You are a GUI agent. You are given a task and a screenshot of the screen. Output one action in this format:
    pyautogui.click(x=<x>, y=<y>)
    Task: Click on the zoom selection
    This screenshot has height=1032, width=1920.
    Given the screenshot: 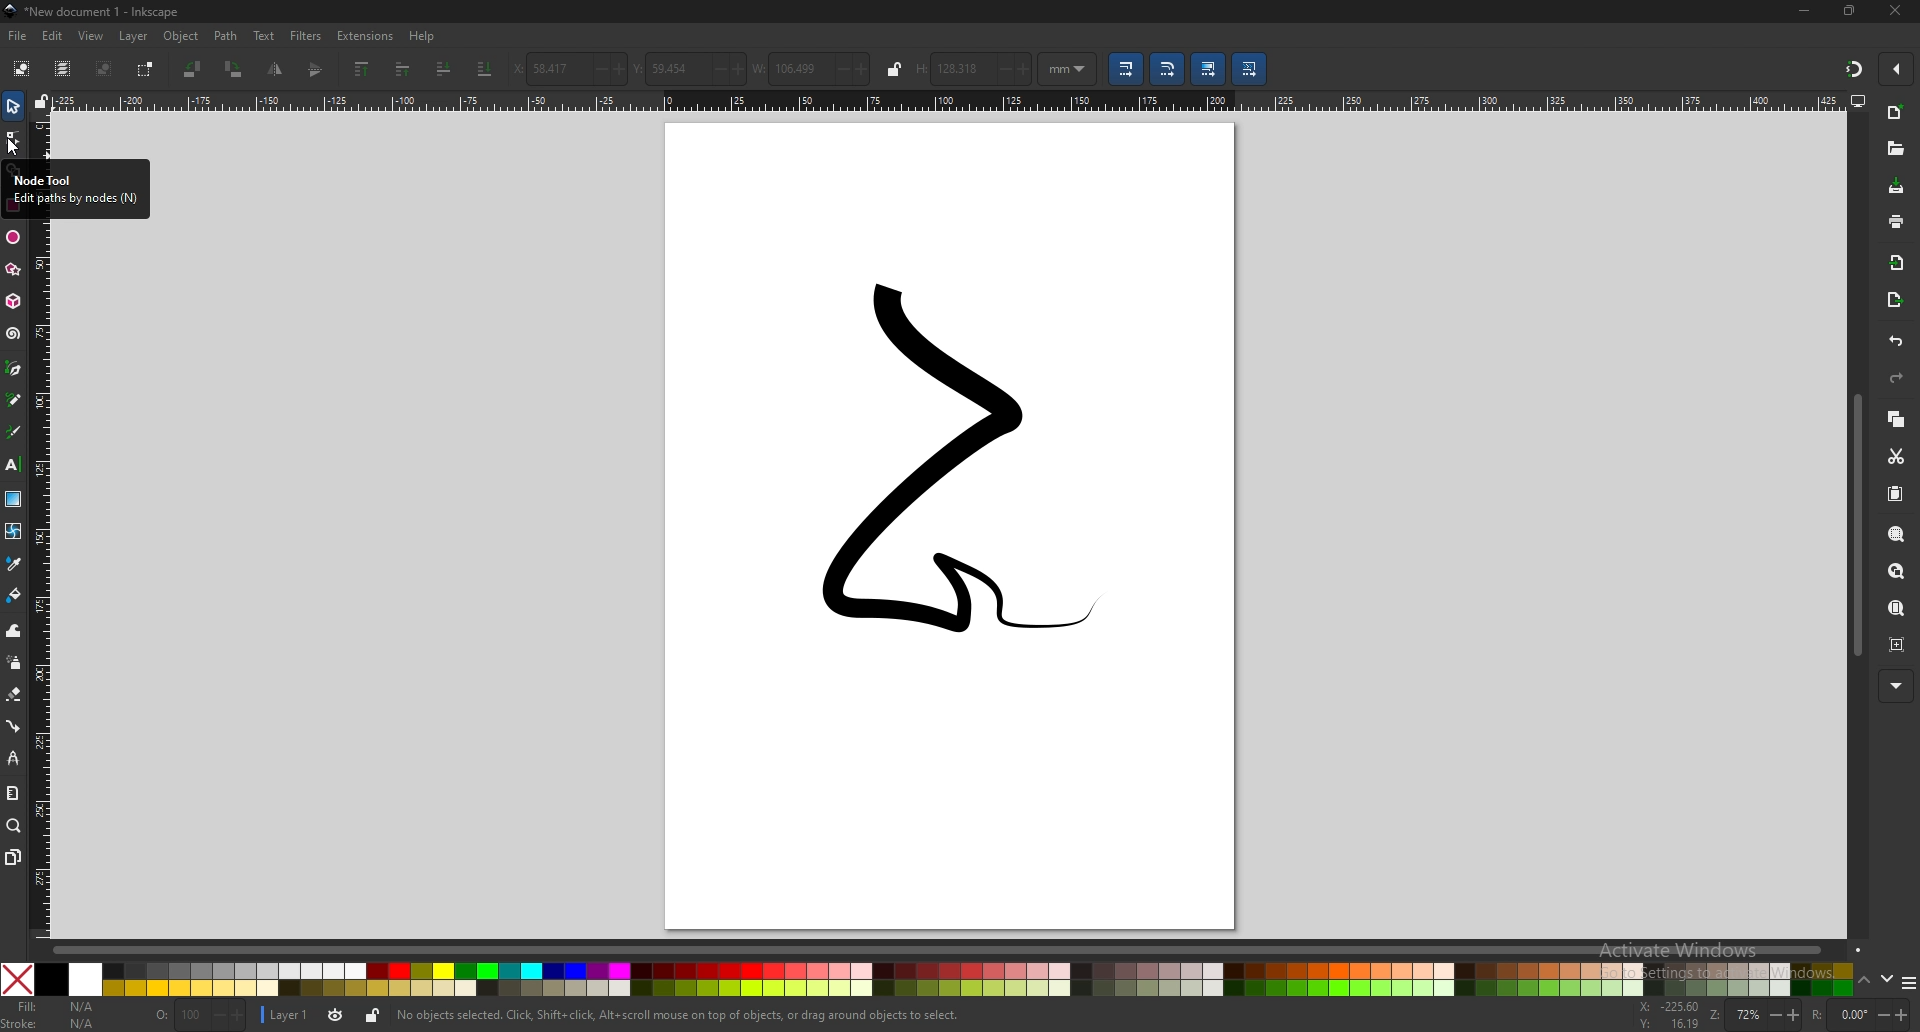 What is the action you would take?
    pyautogui.click(x=1897, y=534)
    